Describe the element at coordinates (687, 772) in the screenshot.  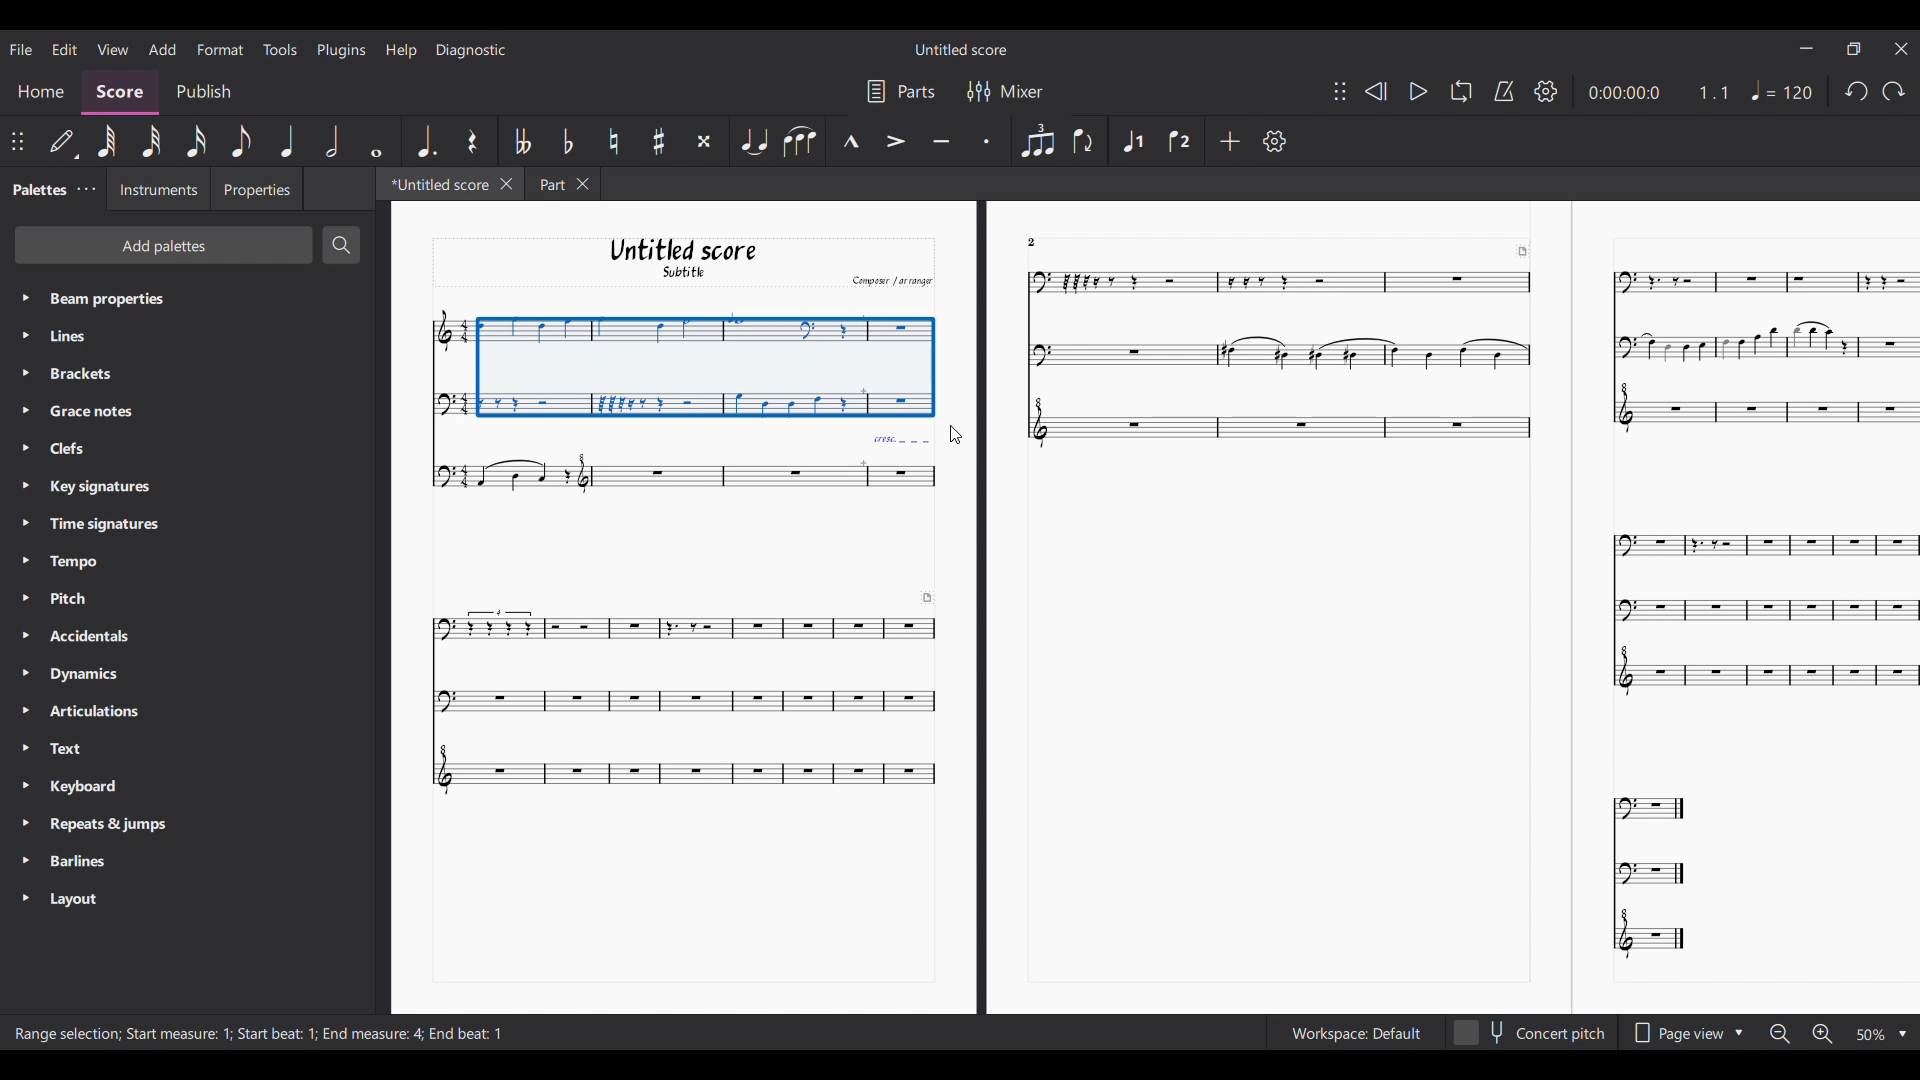
I see `` at that location.